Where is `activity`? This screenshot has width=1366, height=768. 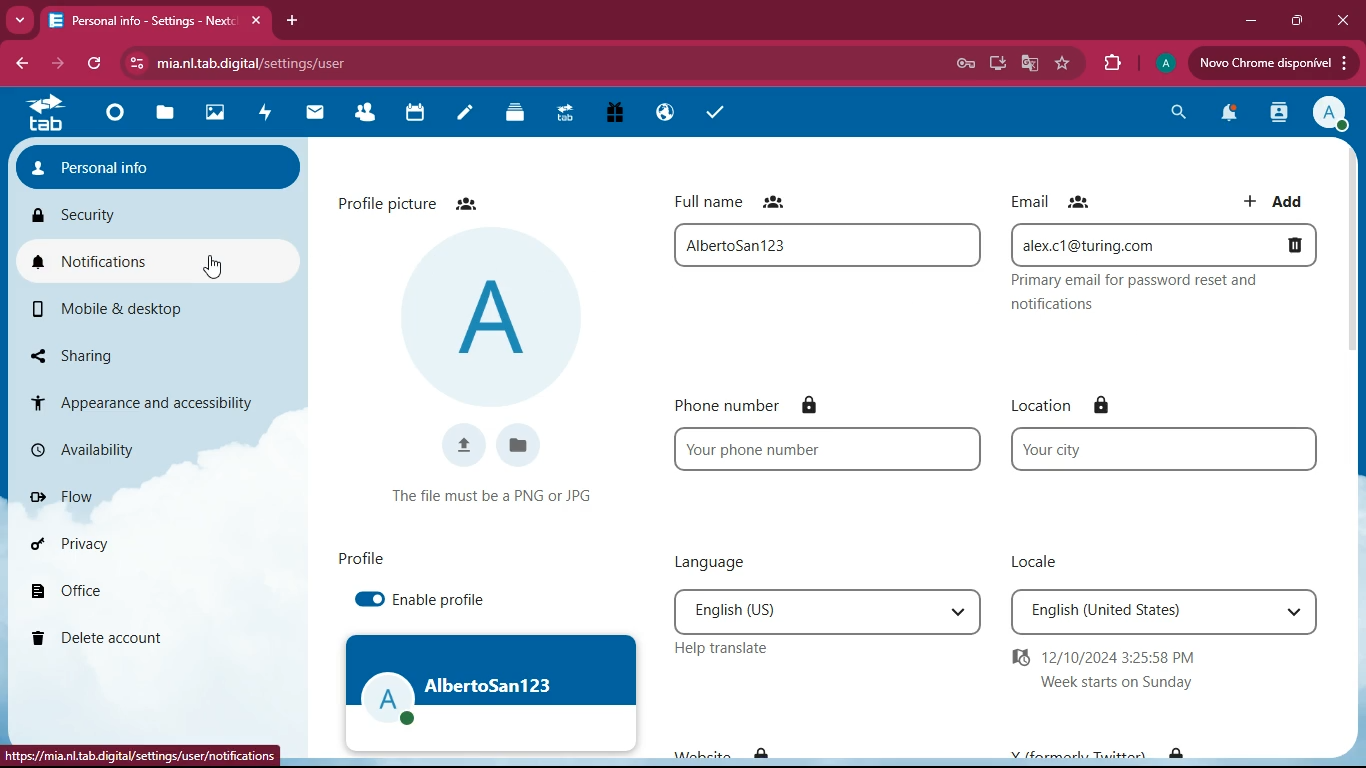
activity is located at coordinates (1276, 114).